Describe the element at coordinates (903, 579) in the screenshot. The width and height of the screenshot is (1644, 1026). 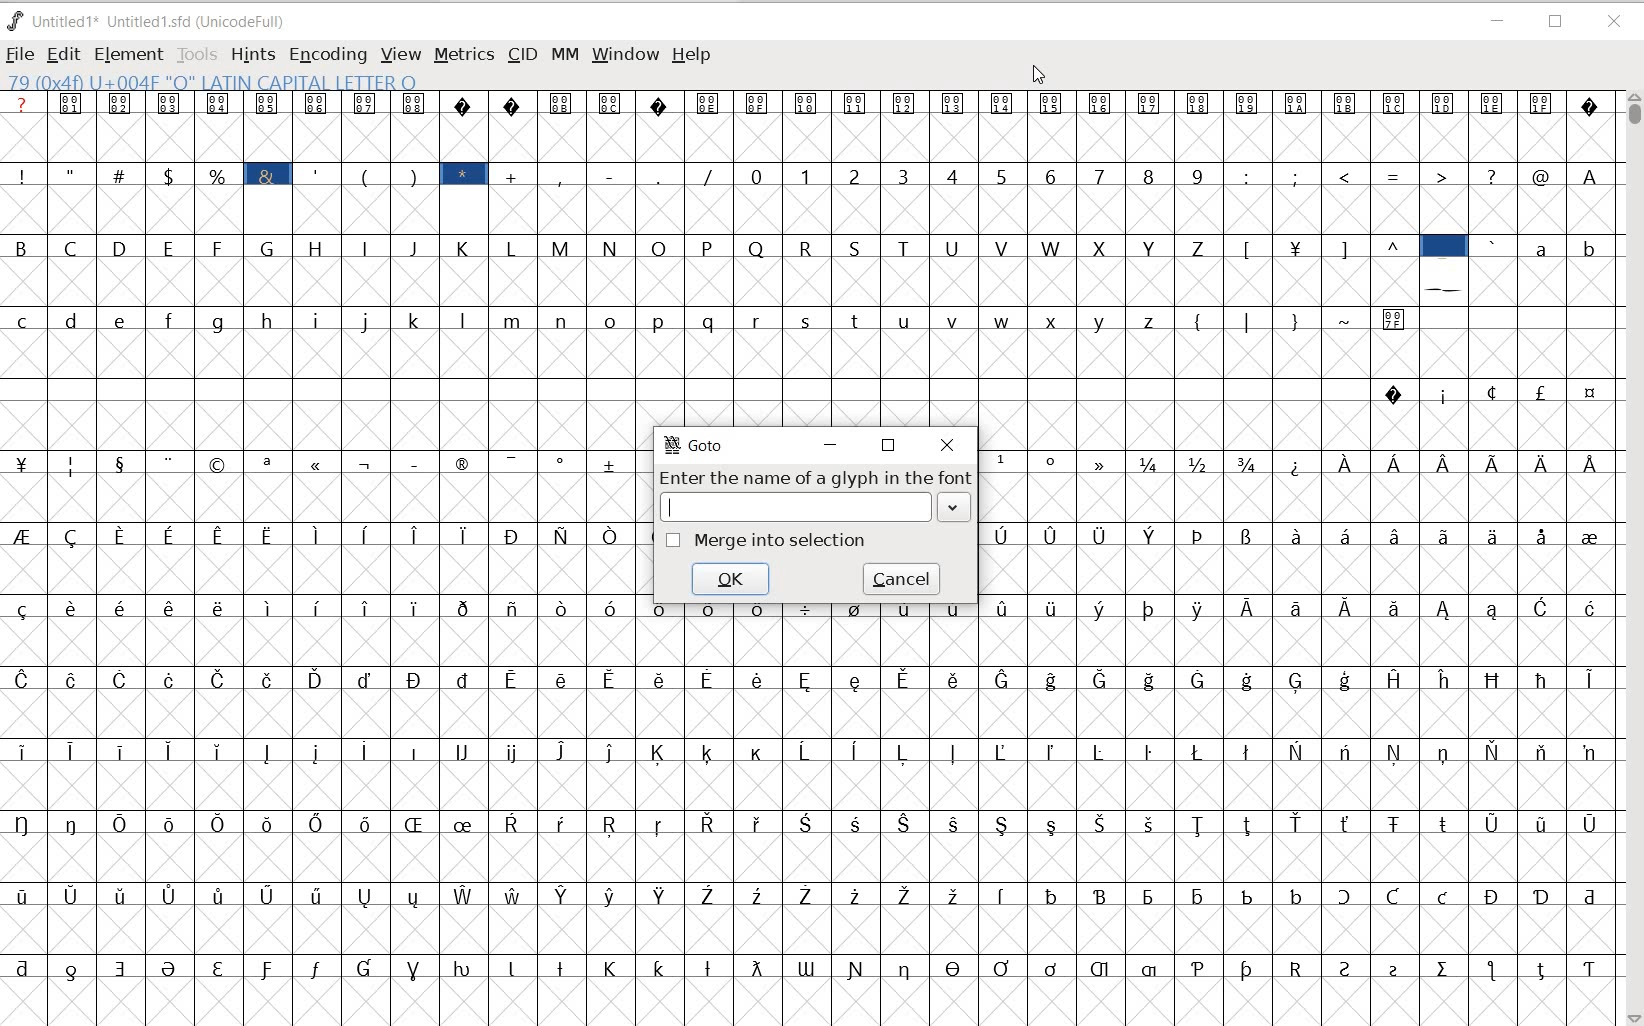
I see `cancel` at that location.